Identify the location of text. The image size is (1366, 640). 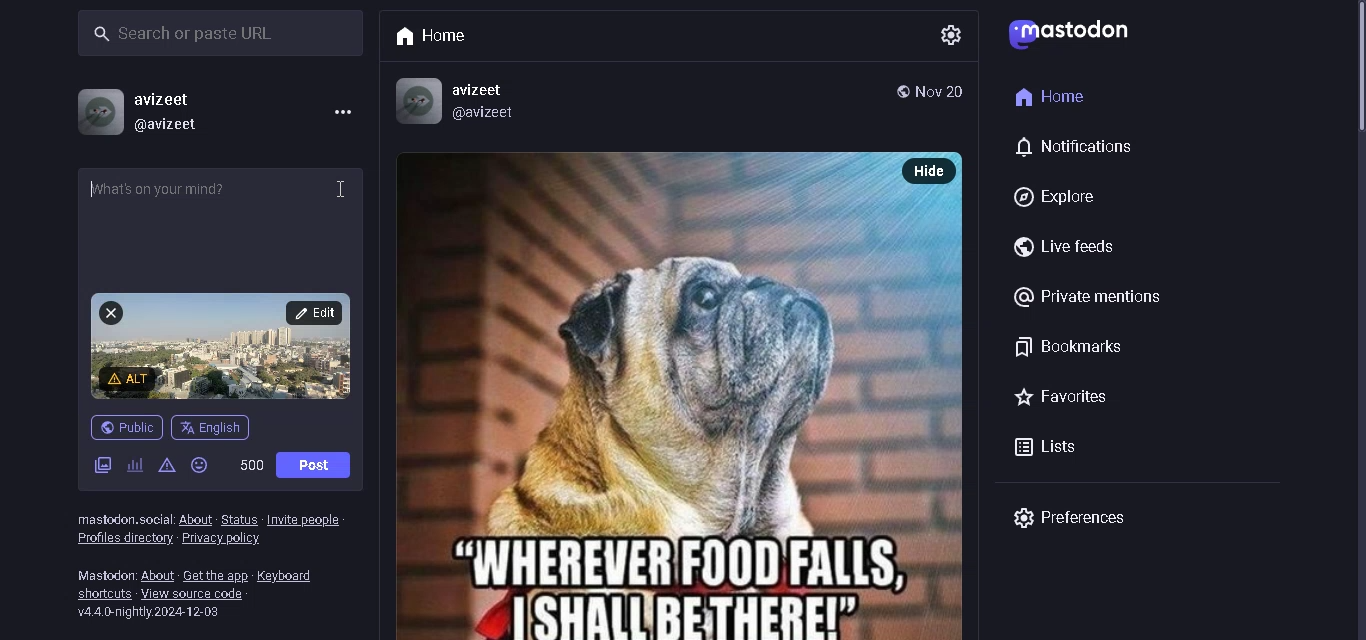
(125, 520).